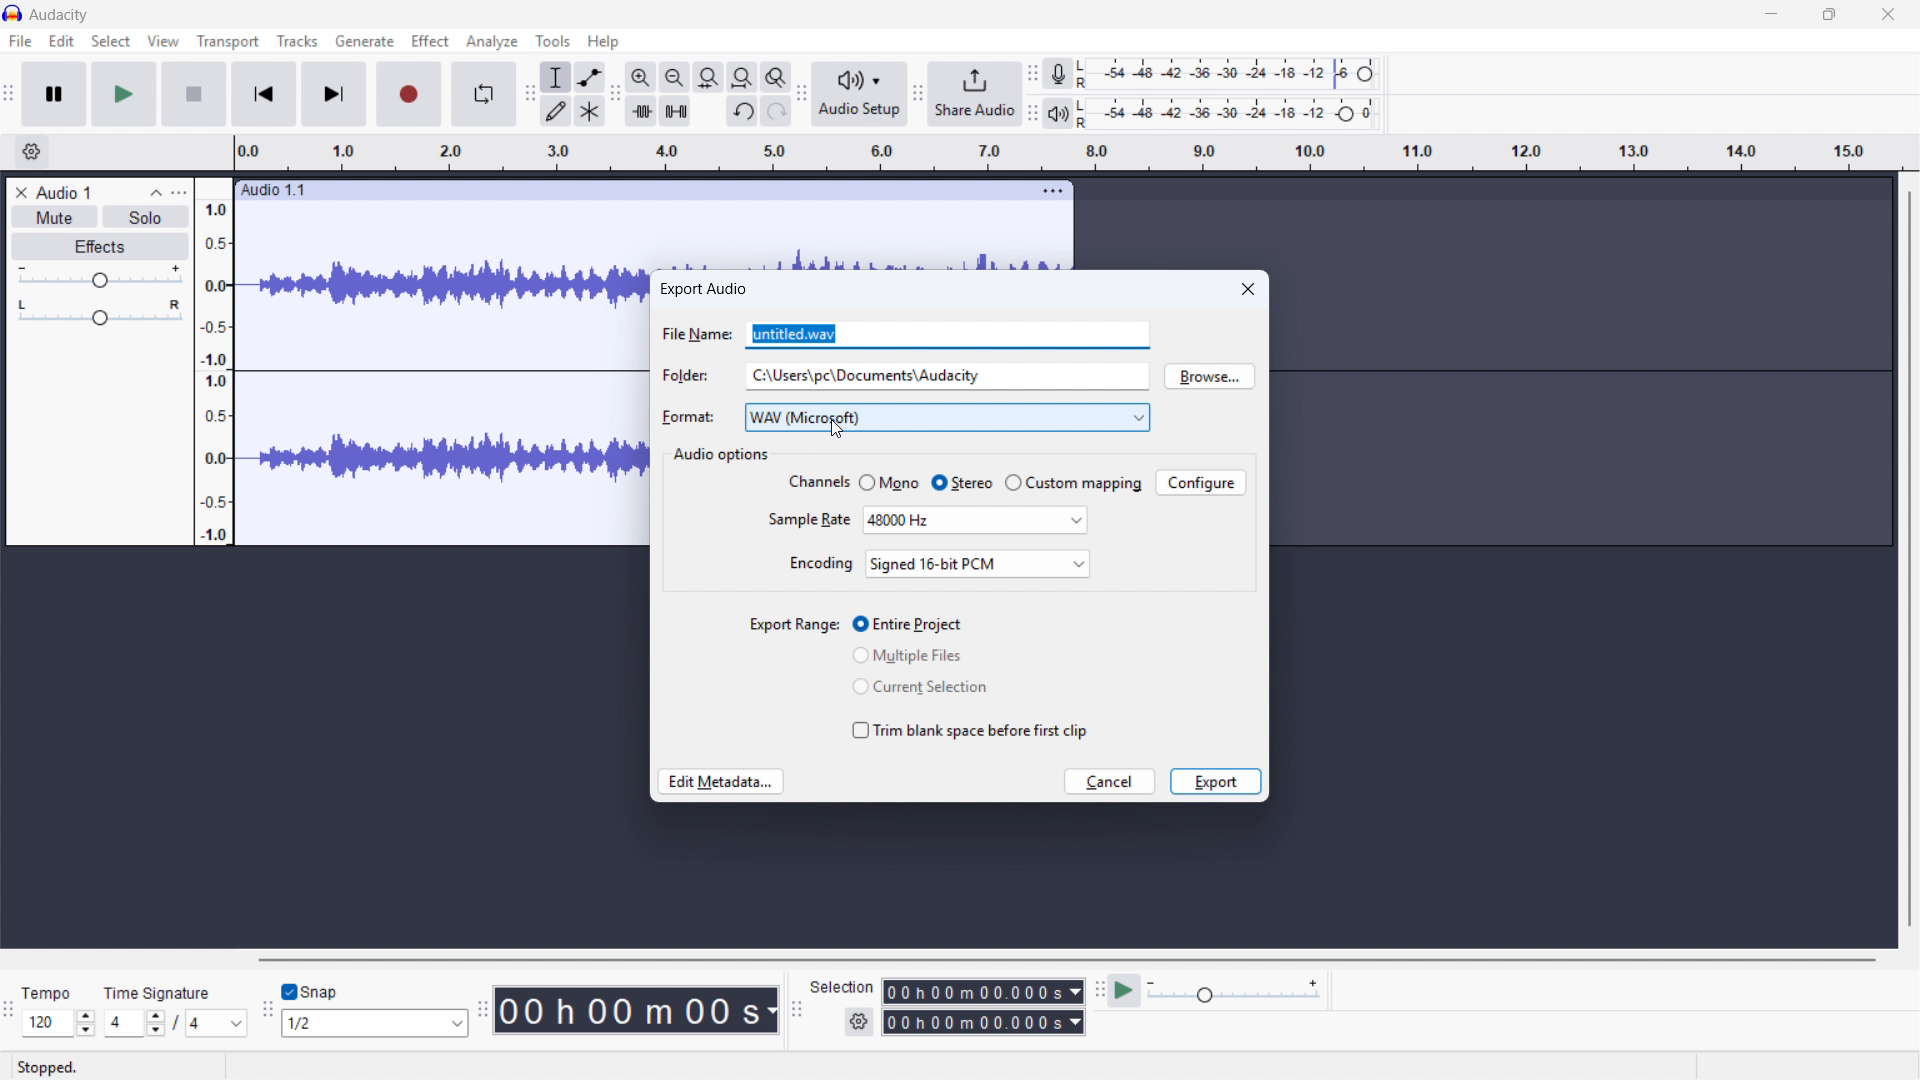  I want to click on Record , so click(409, 94).